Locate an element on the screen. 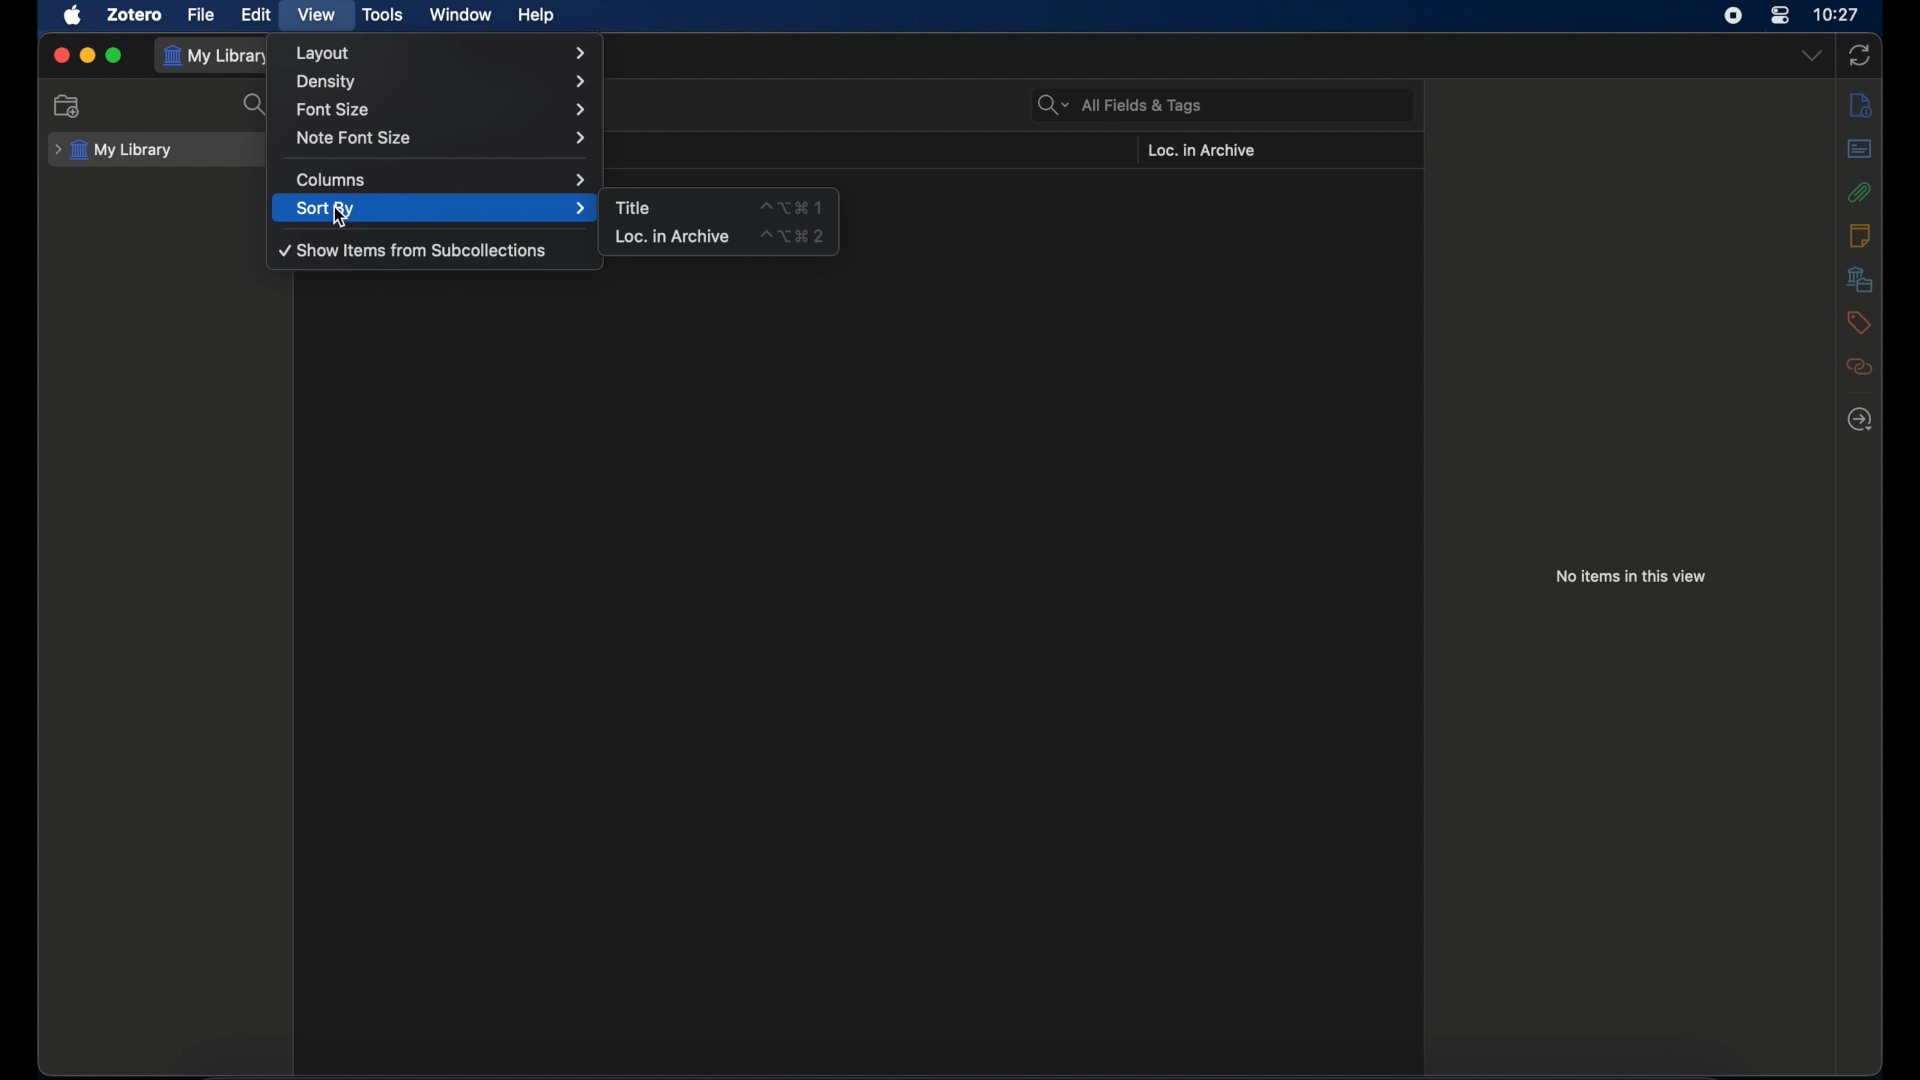 The image size is (1920, 1080). loc. in archive is located at coordinates (1201, 150).